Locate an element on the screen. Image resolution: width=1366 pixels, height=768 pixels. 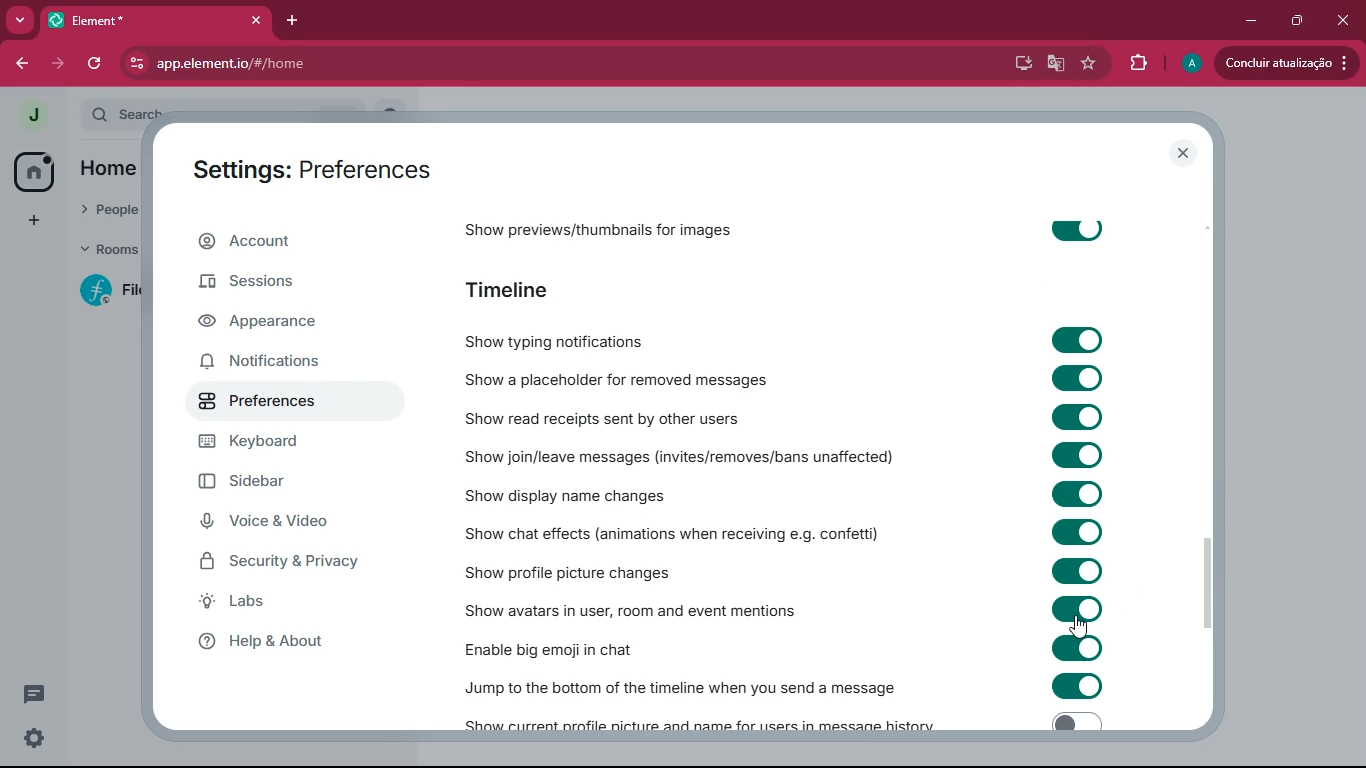
favourite is located at coordinates (1092, 65).